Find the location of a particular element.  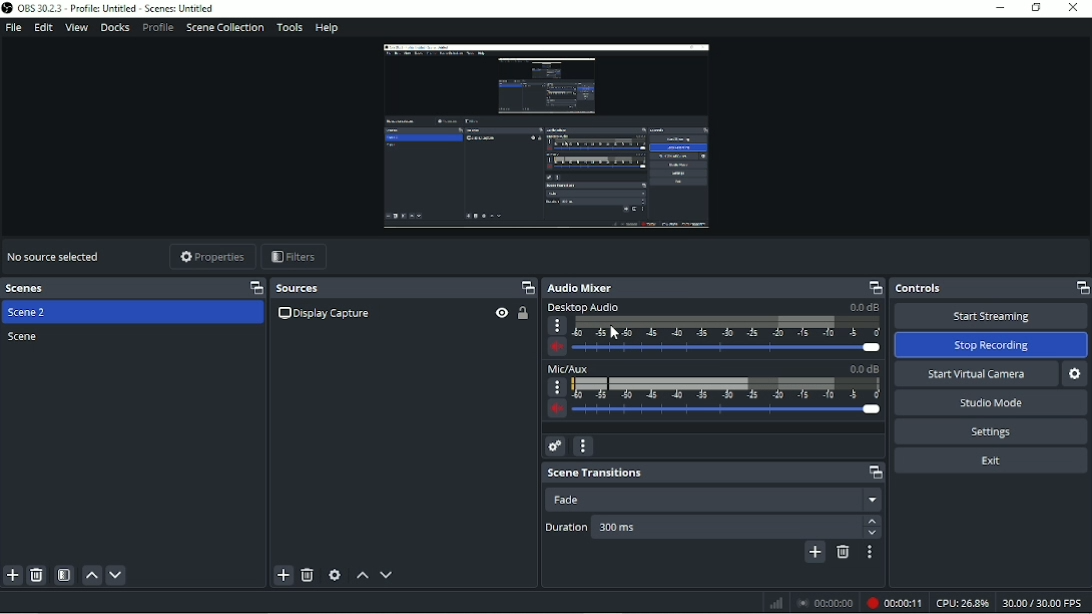

Stop recording is located at coordinates (826, 602).